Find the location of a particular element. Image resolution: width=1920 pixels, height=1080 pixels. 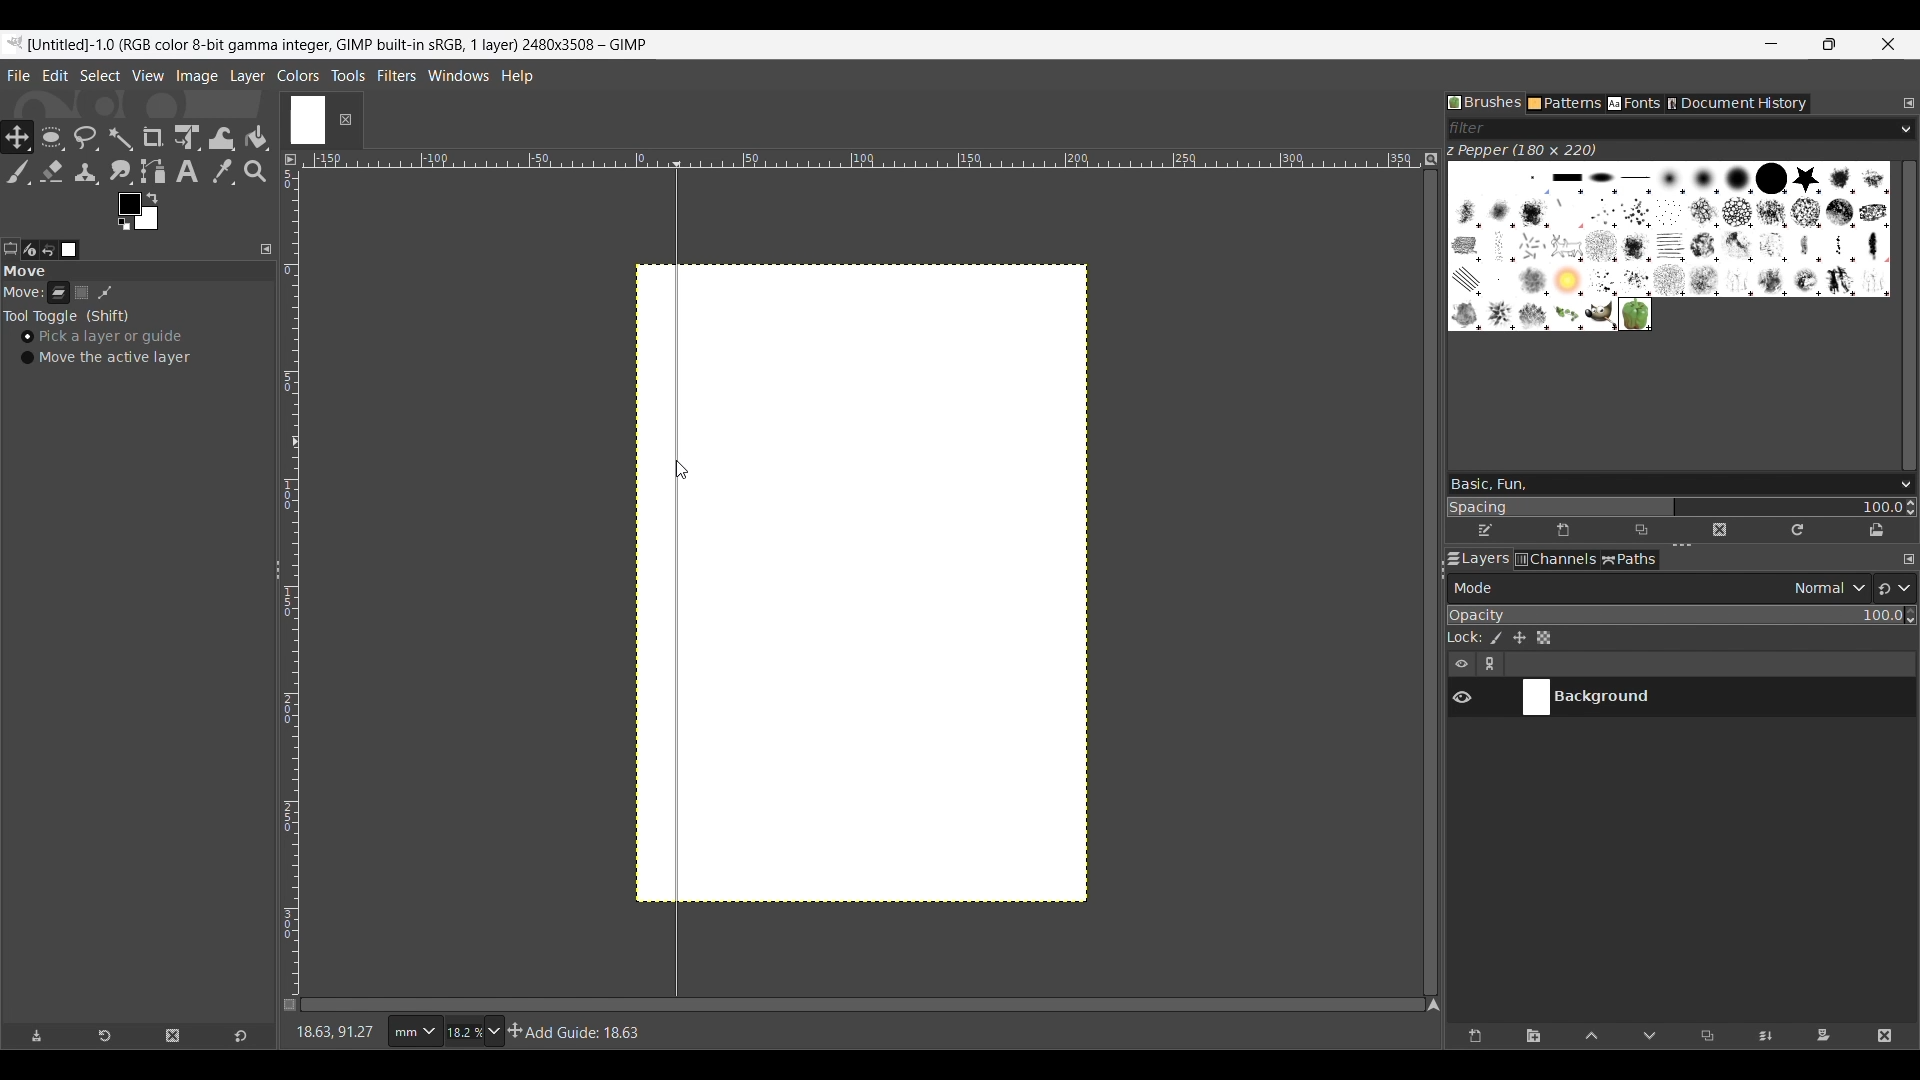

Horizontal euler is located at coordinates (860, 157).